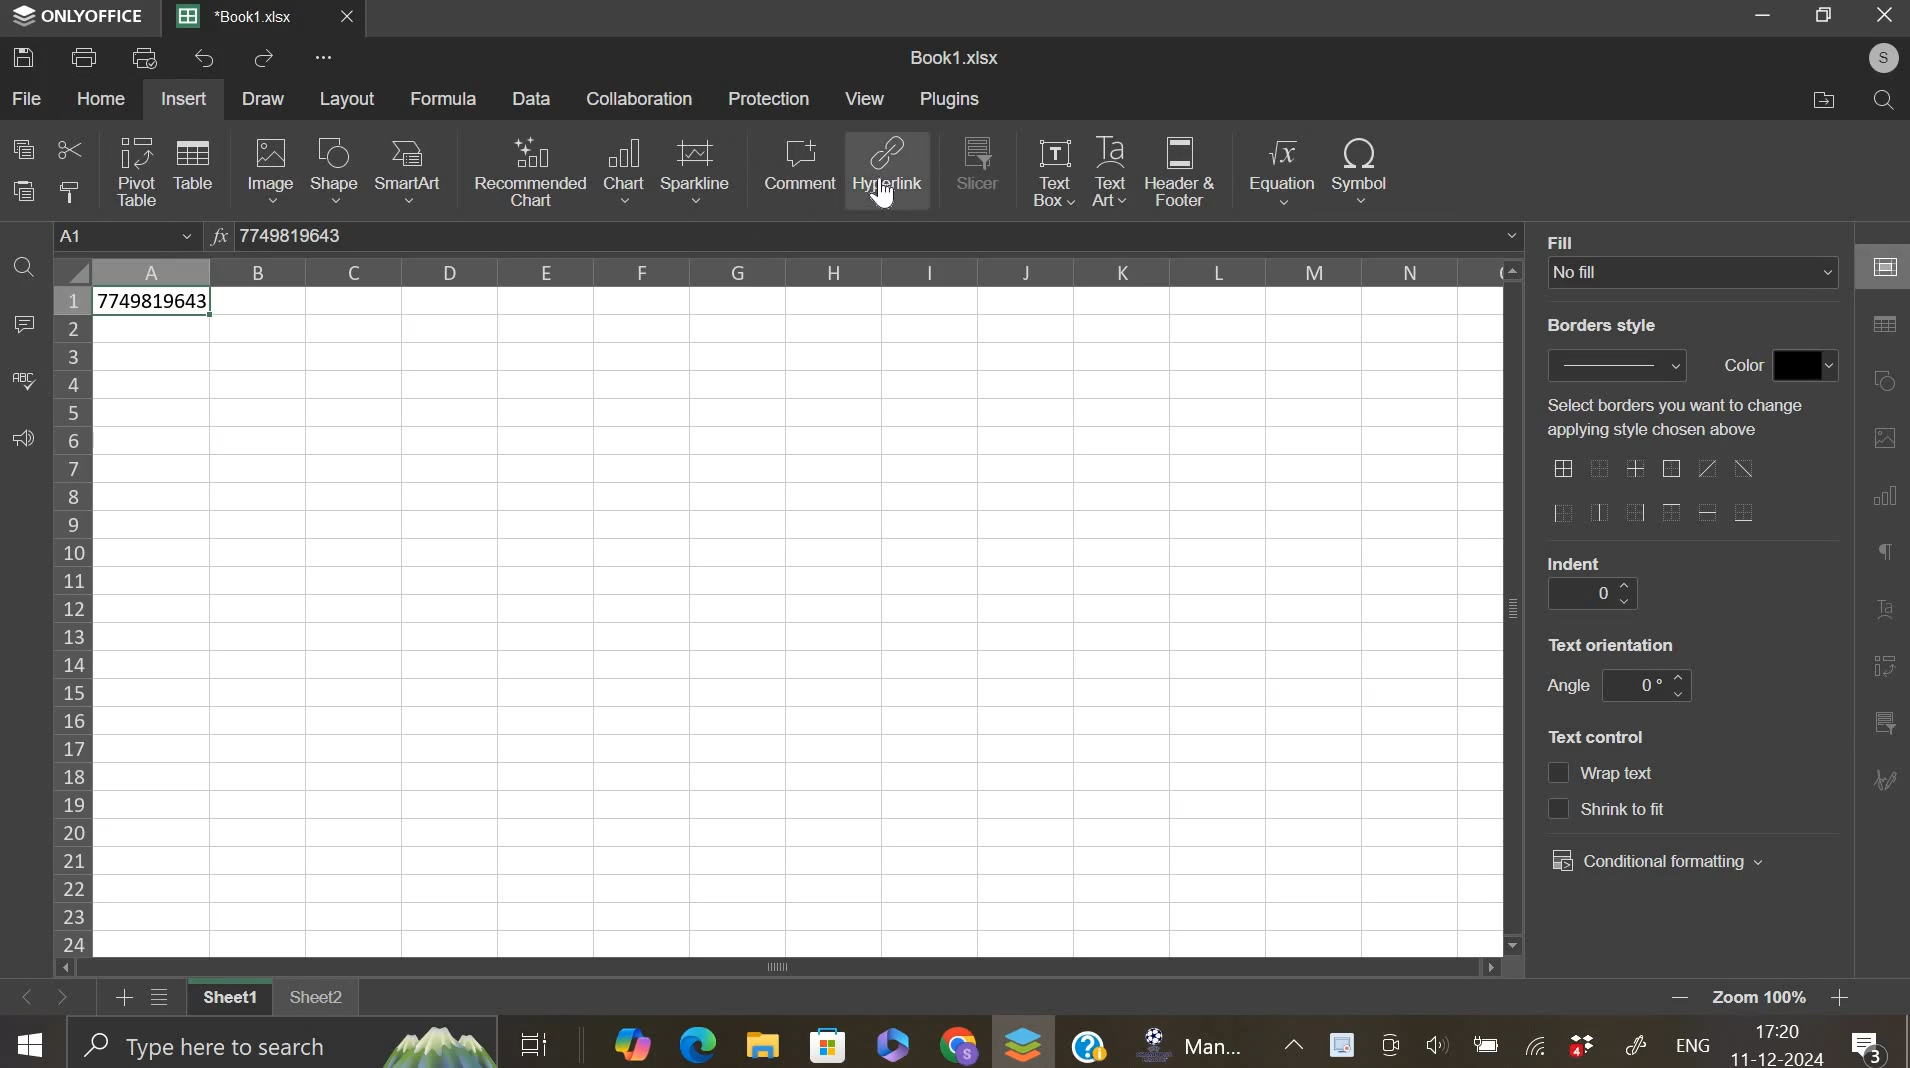  Describe the element at coordinates (79, 15) in the screenshot. I see `ONLY OFFICE logo` at that location.